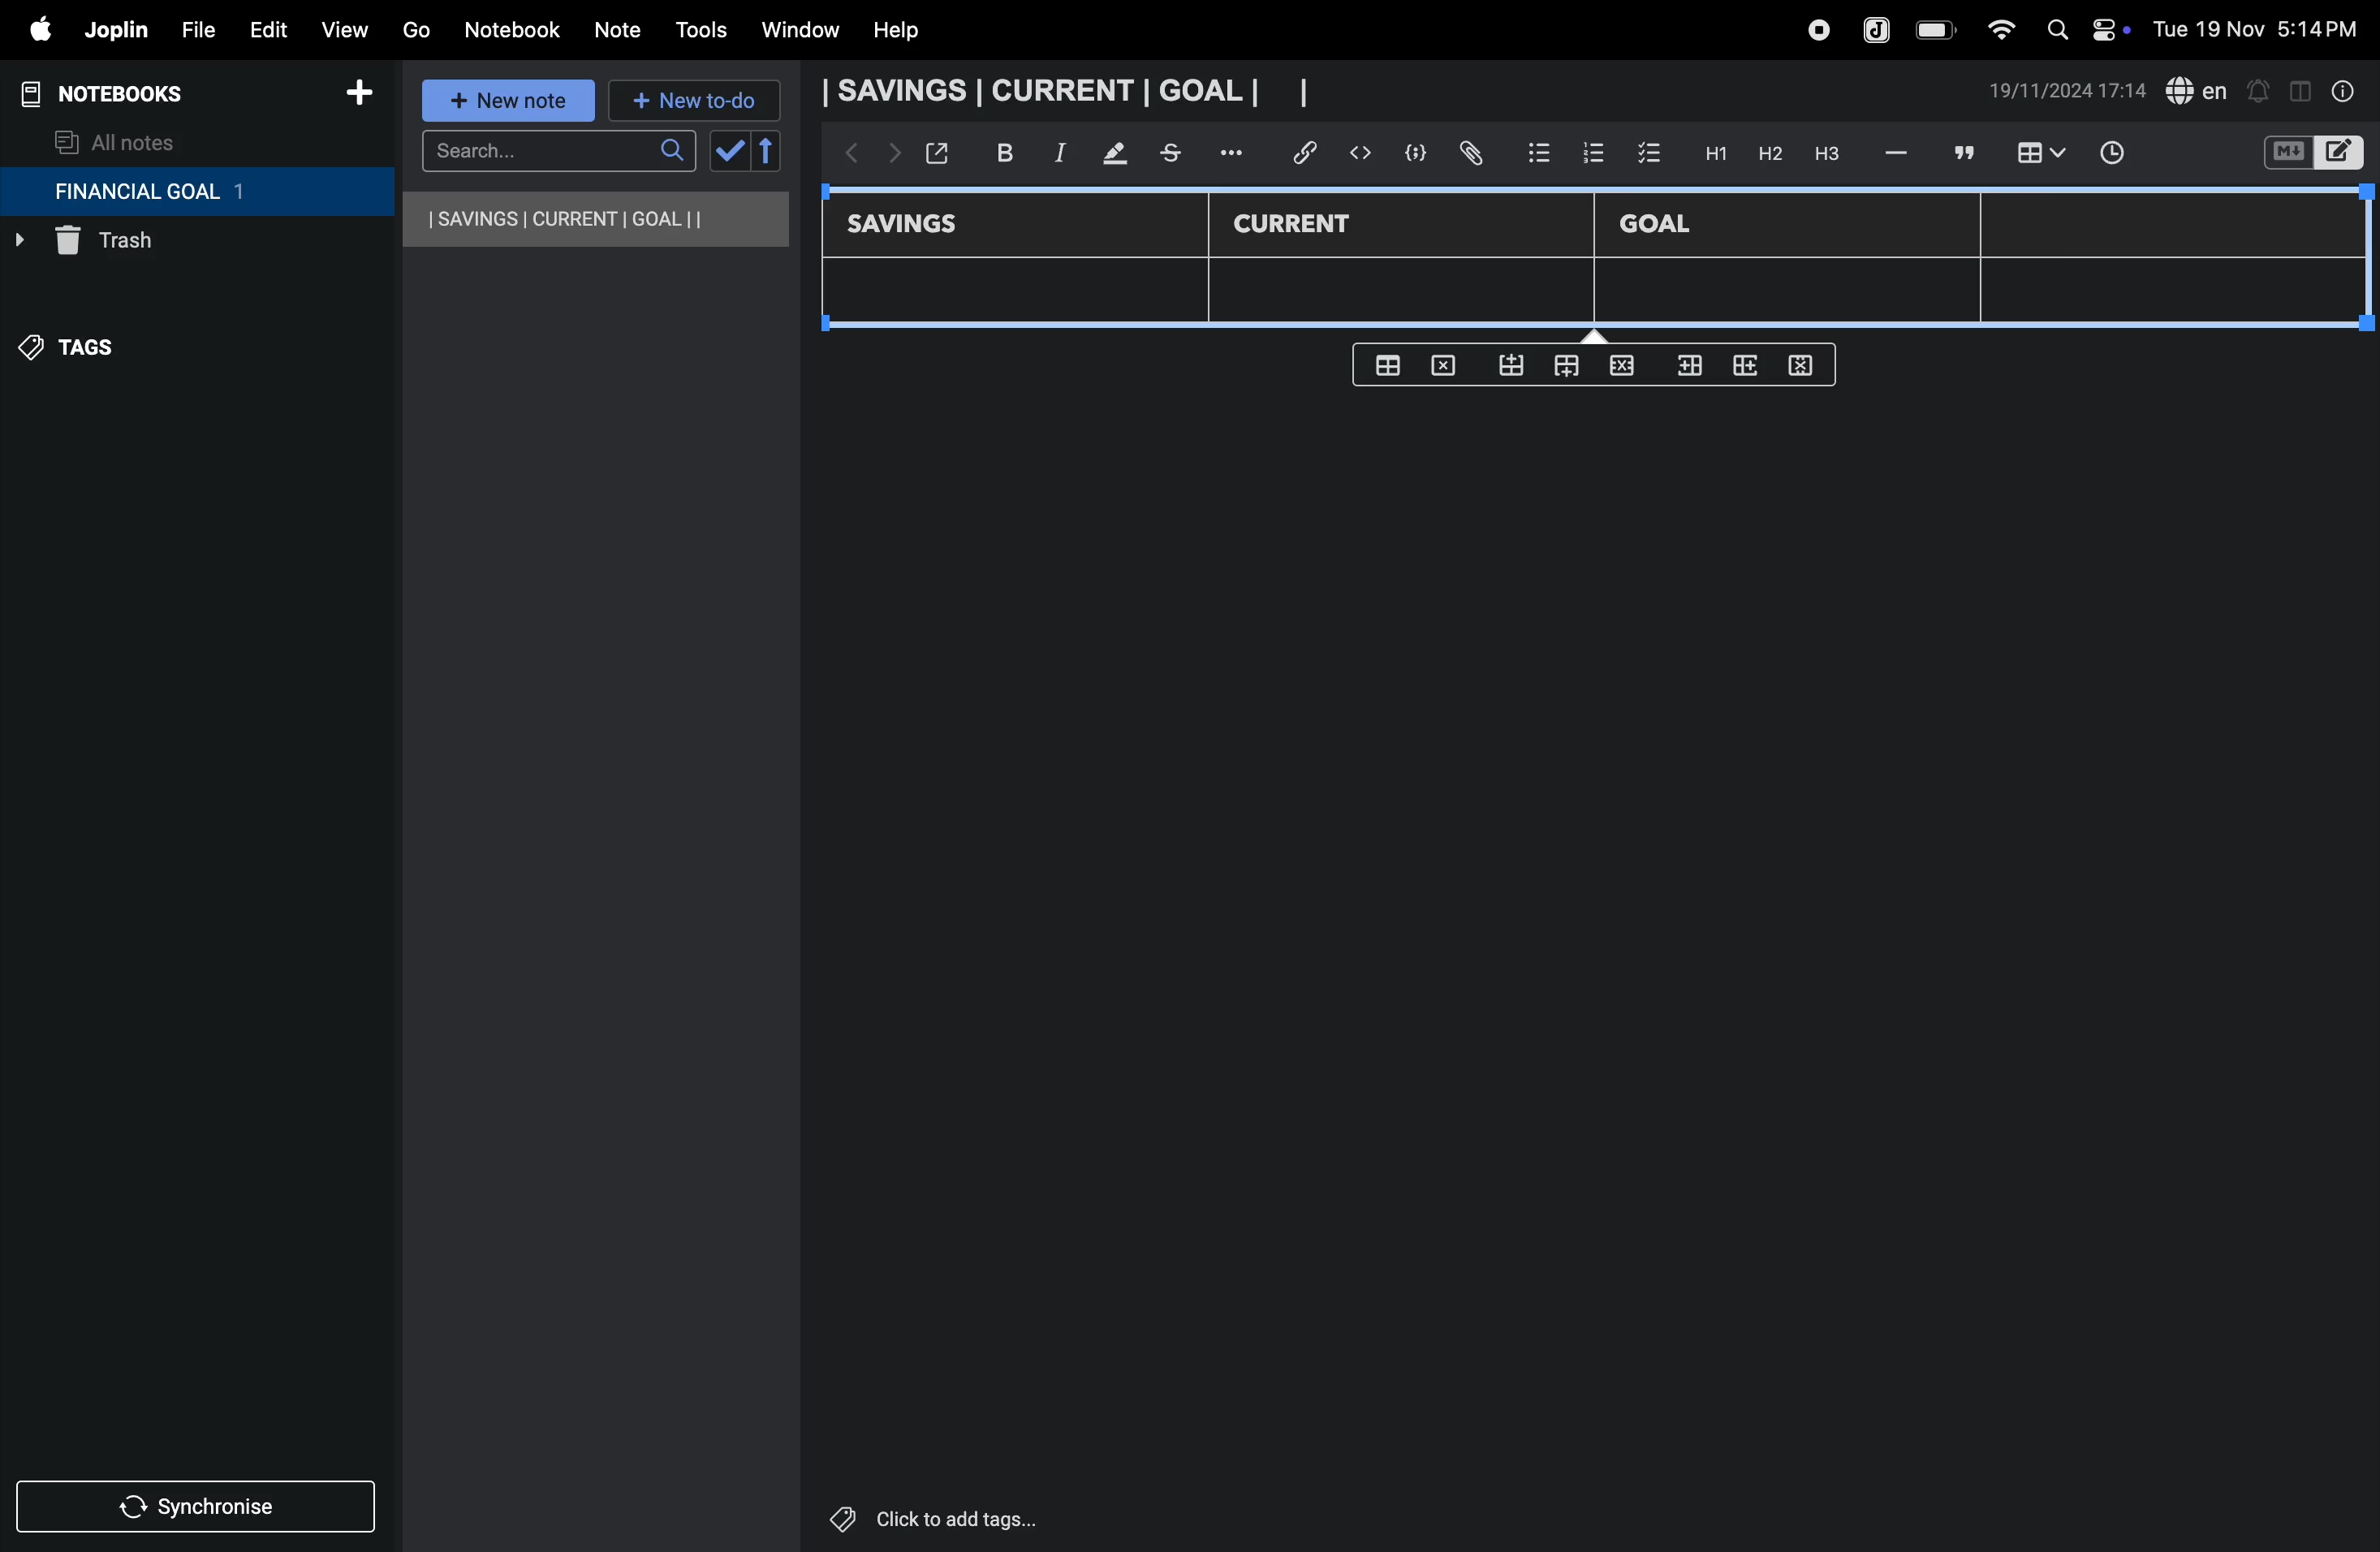 The image size is (2380, 1552). What do you see at coordinates (117, 141) in the screenshot?
I see `all notes` at bounding box center [117, 141].